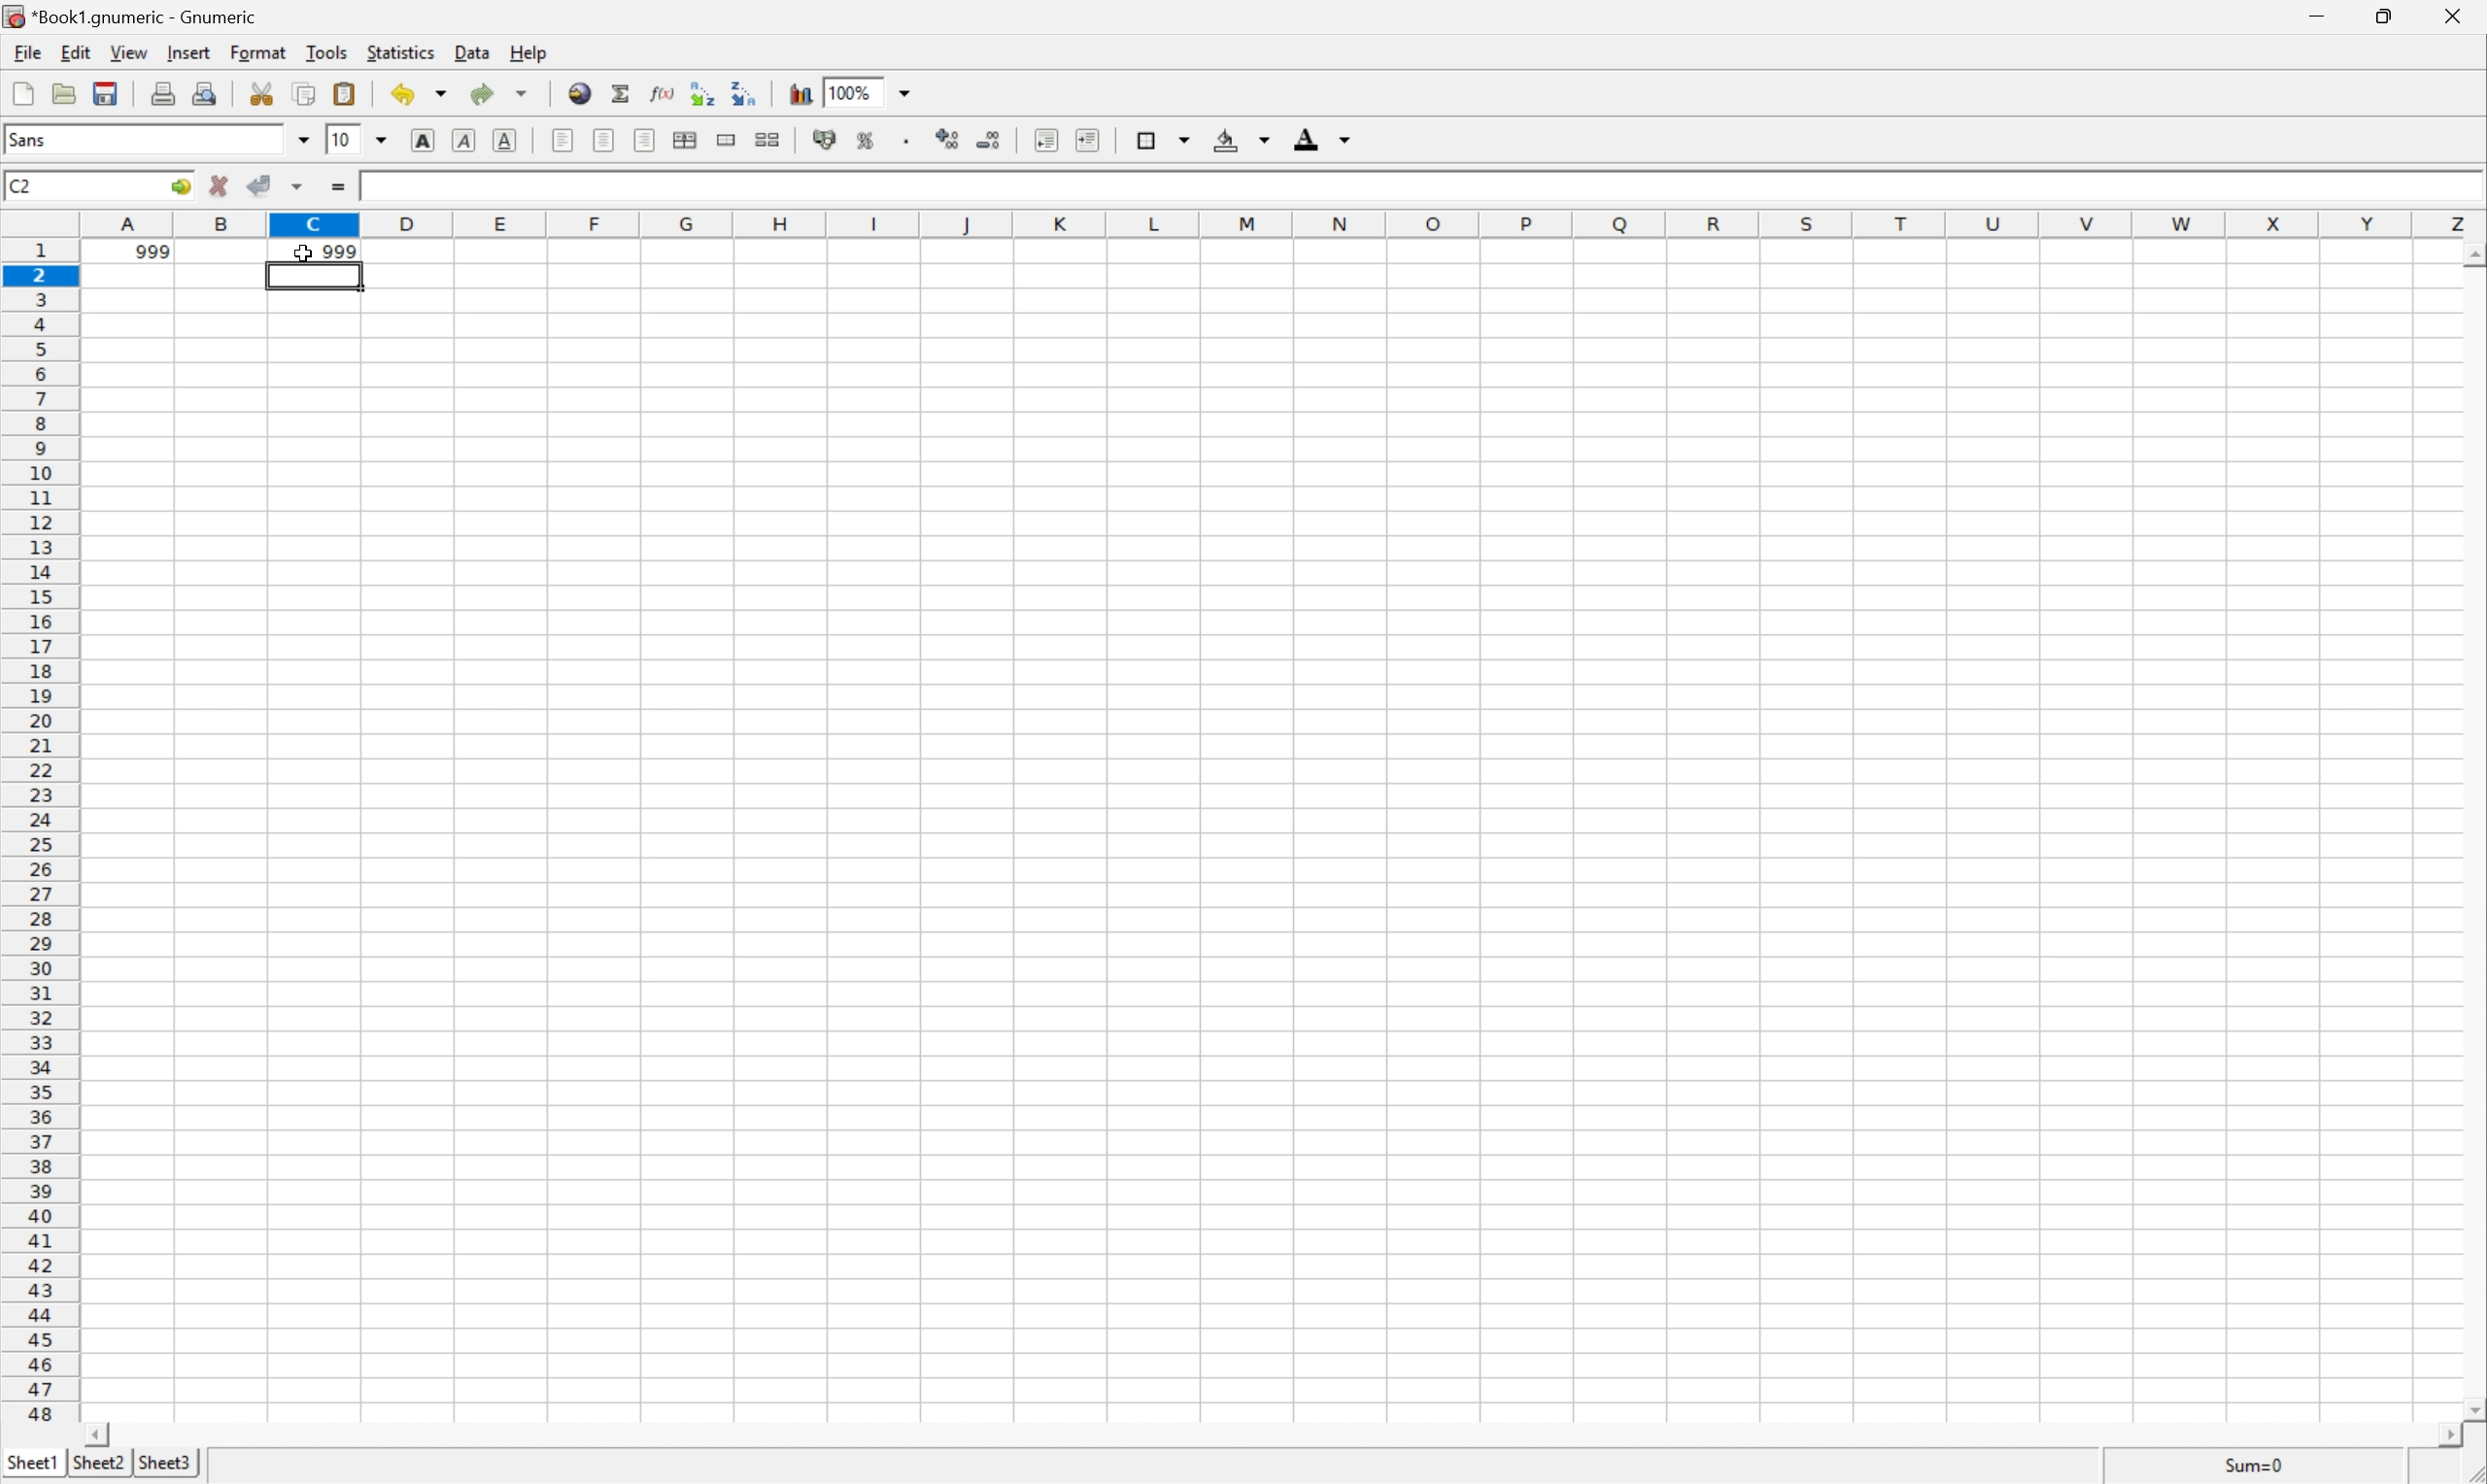 This screenshot has width=2487, height=1484. I want to click on format selection as accounting, so click(827, 142).